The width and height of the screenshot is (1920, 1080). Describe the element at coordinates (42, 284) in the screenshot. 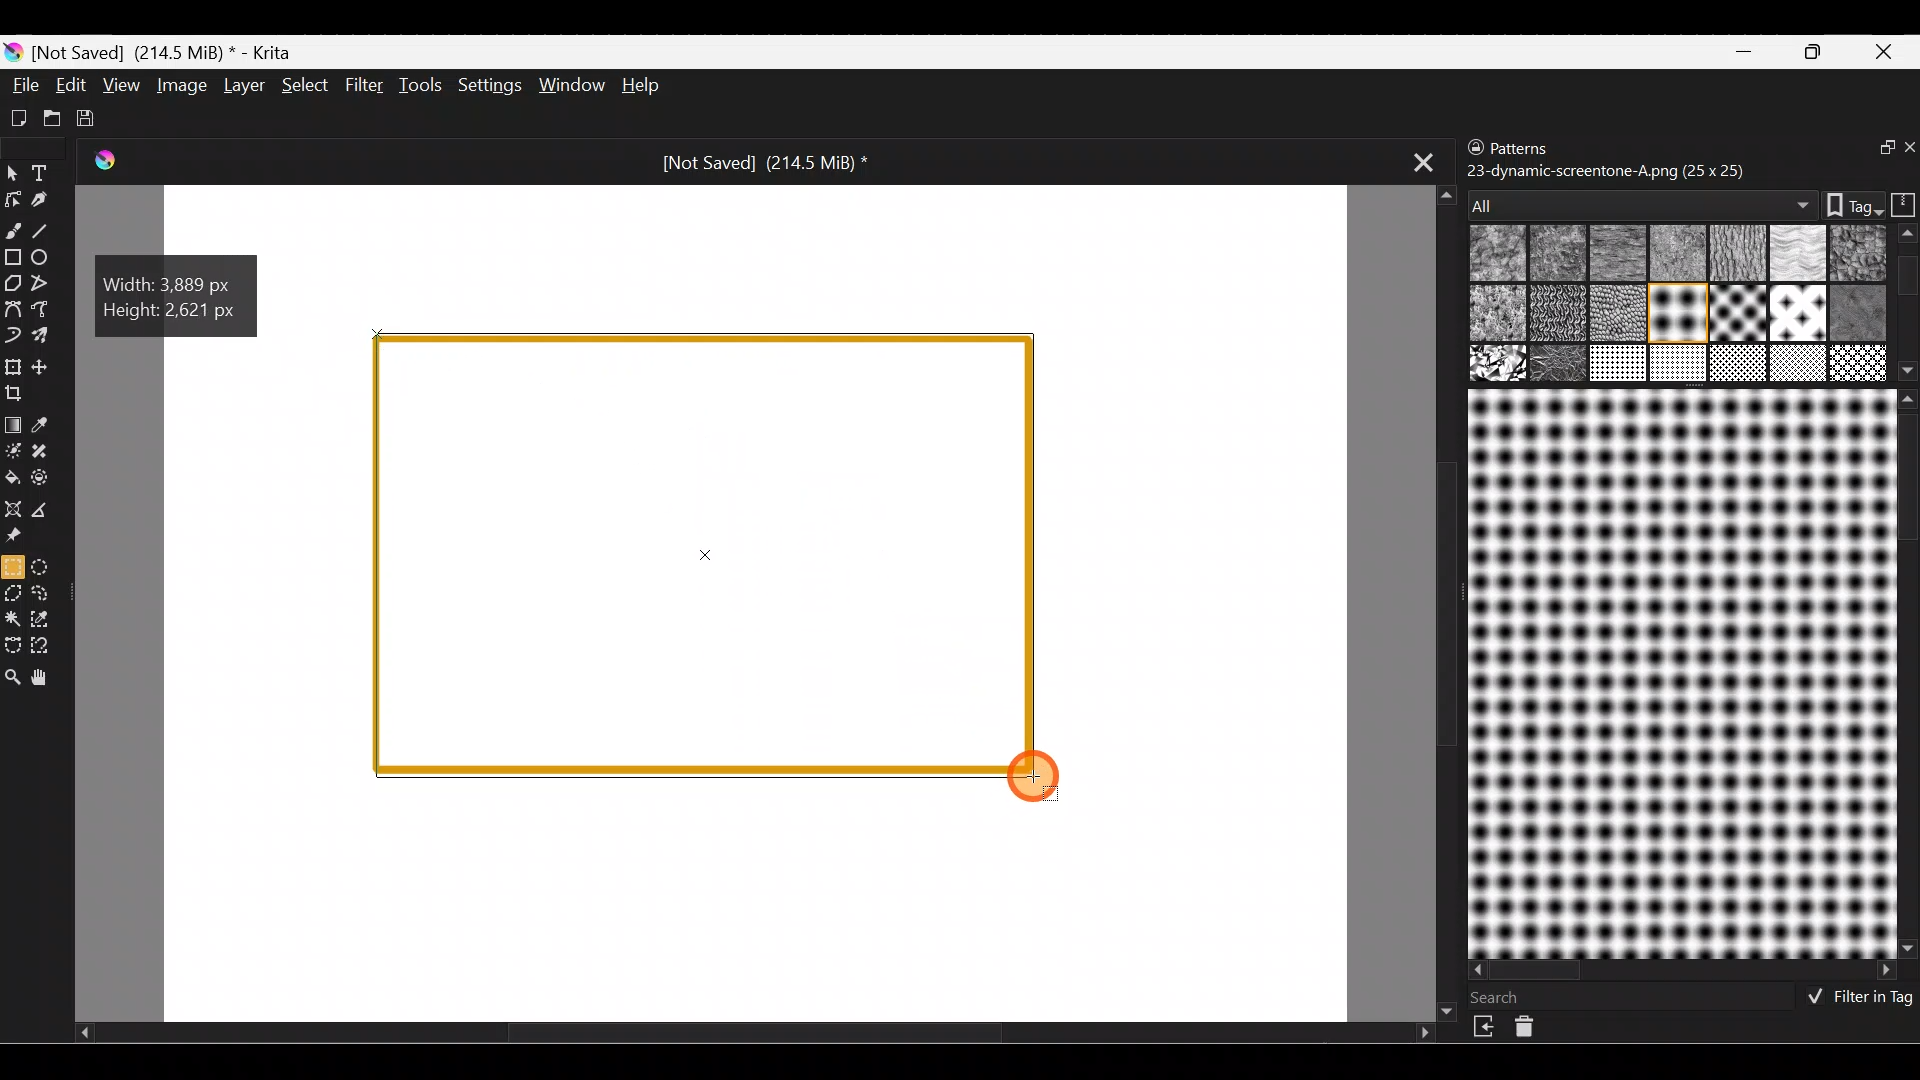

I see `Polyline tool` at that location.